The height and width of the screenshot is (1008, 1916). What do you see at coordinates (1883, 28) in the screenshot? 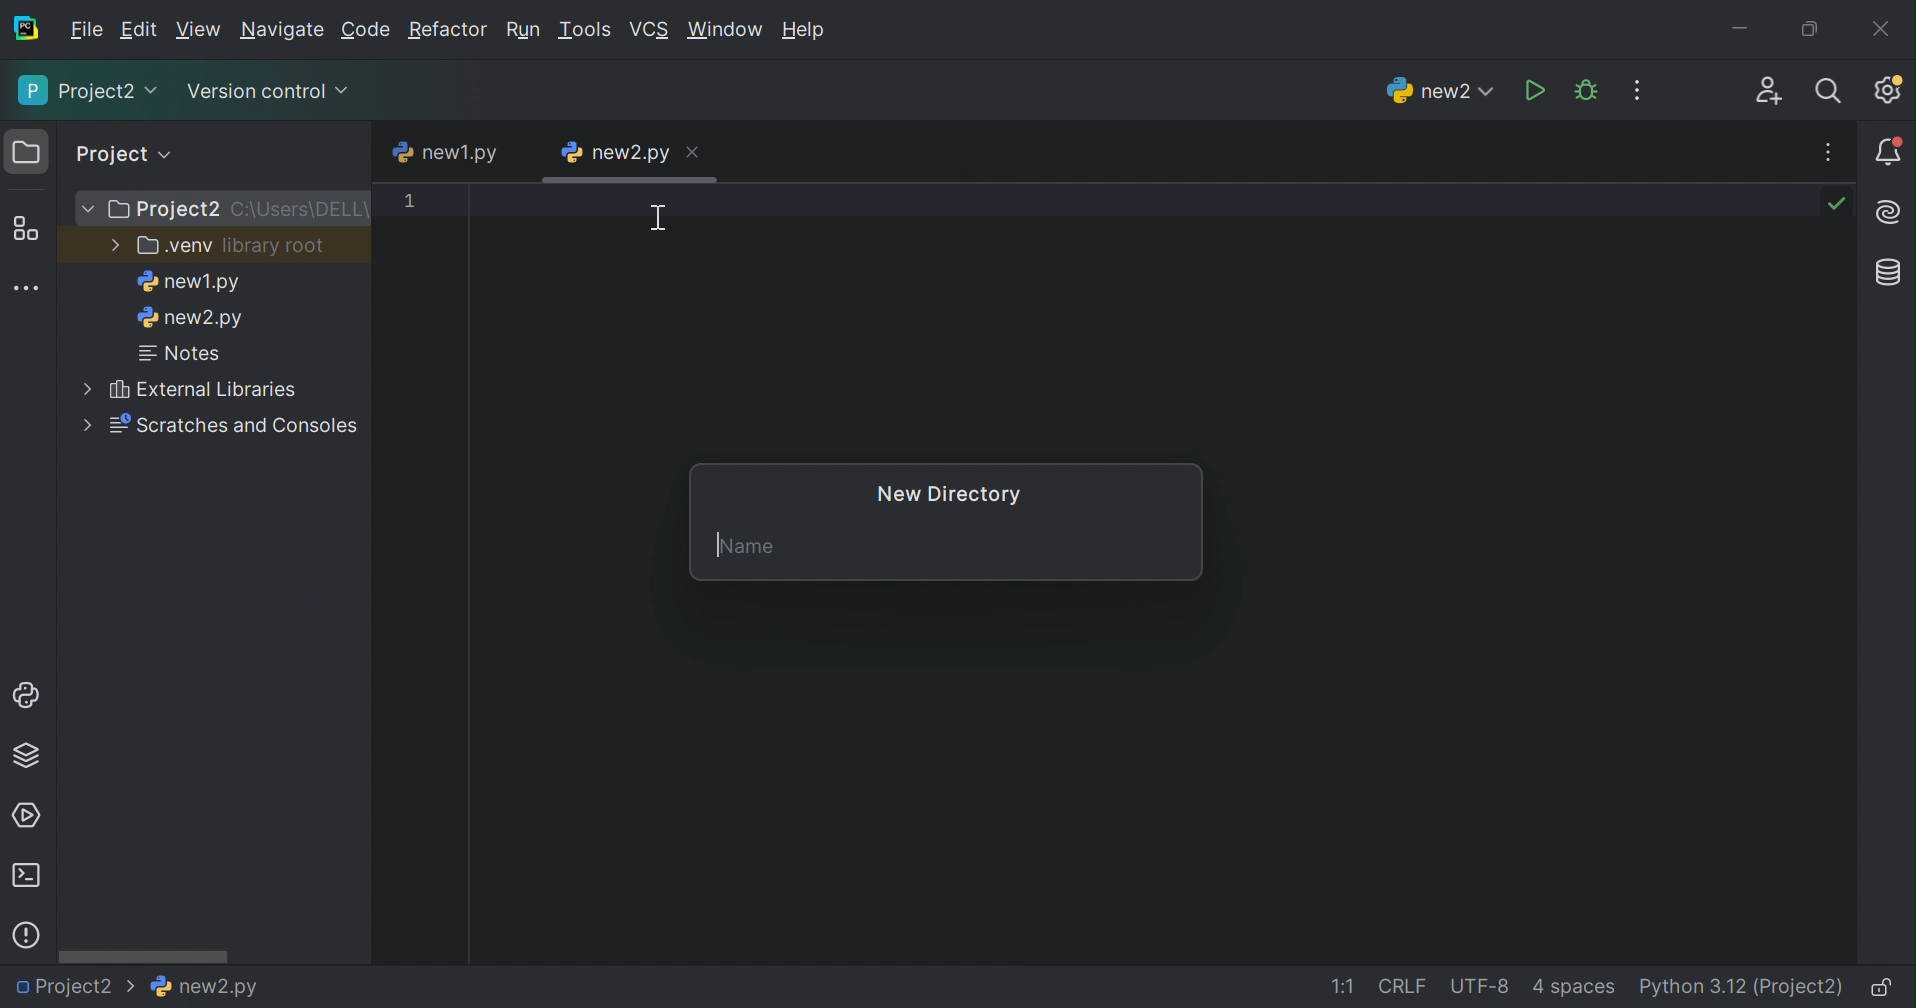
I see `Close` at bounding box center [1883, 28].